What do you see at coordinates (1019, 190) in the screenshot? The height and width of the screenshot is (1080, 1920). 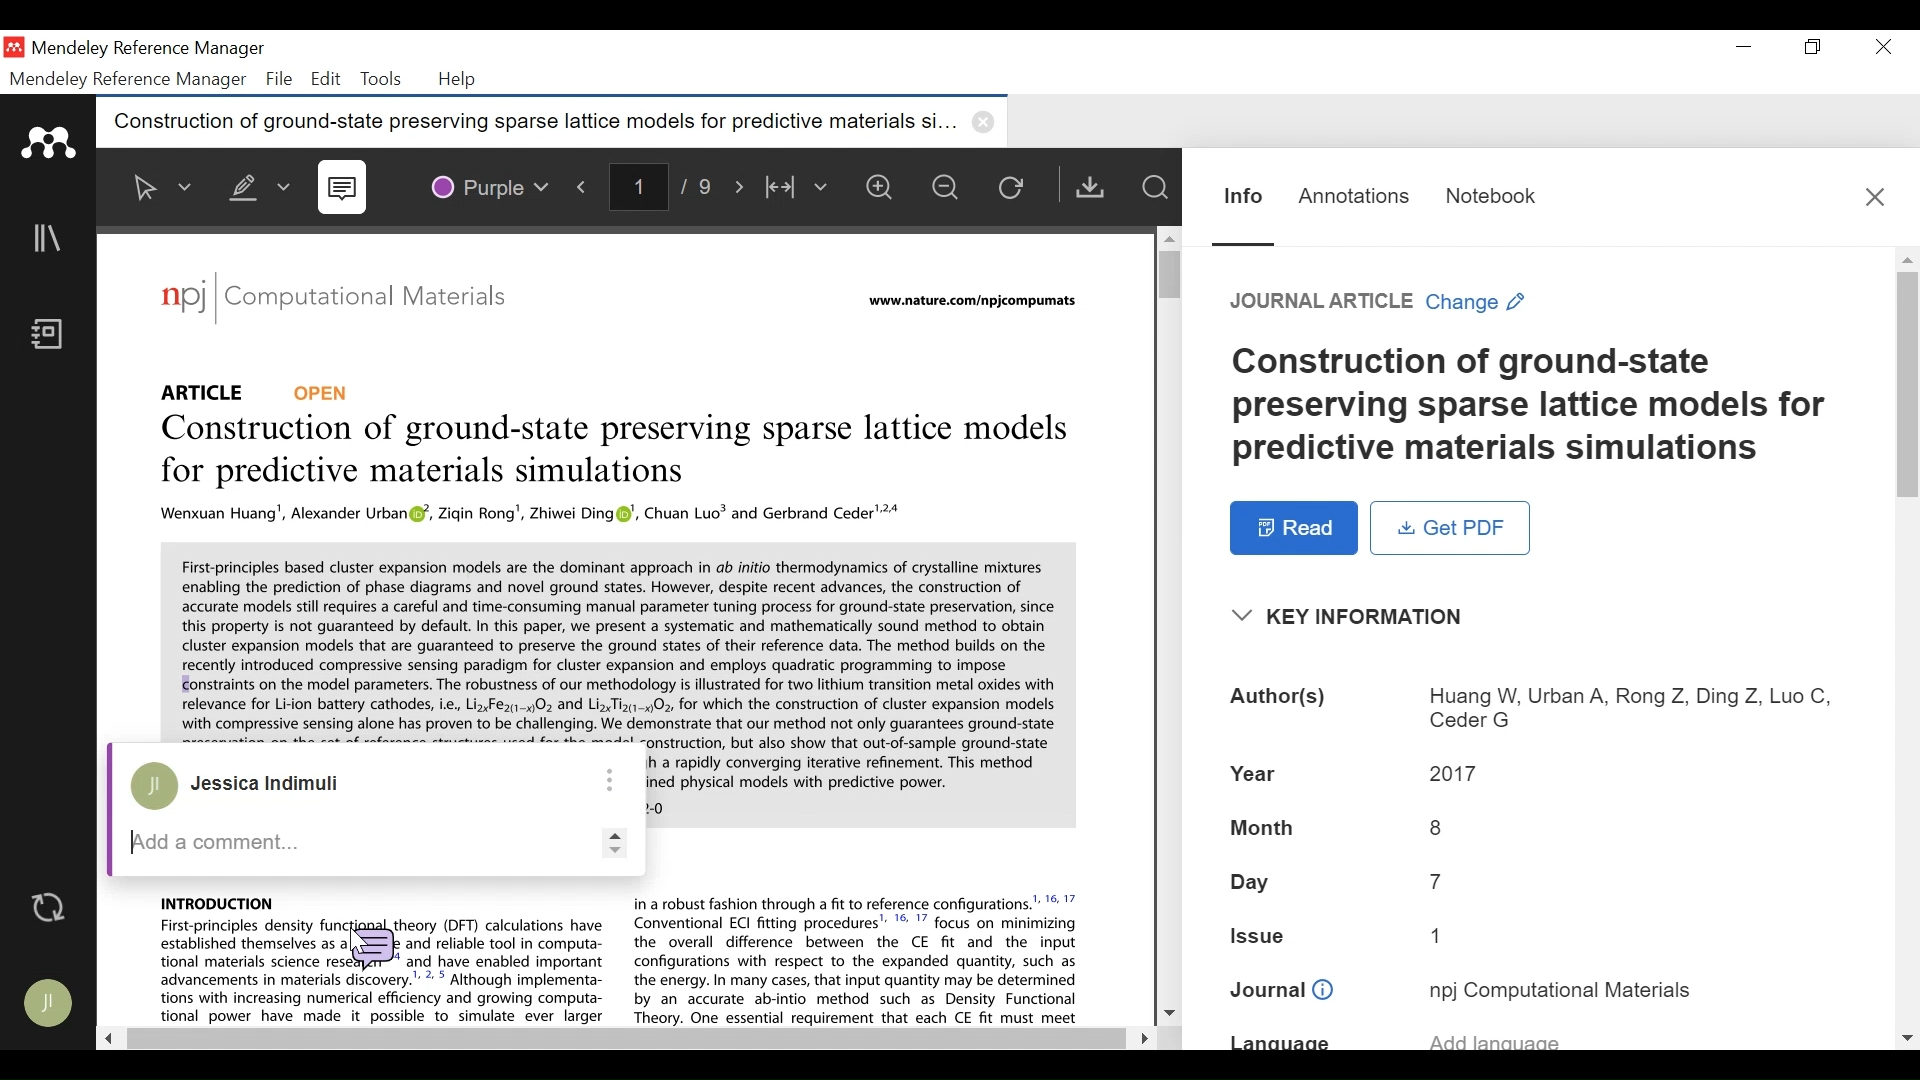 I see `Reload` at bounding box center [1019, 190].